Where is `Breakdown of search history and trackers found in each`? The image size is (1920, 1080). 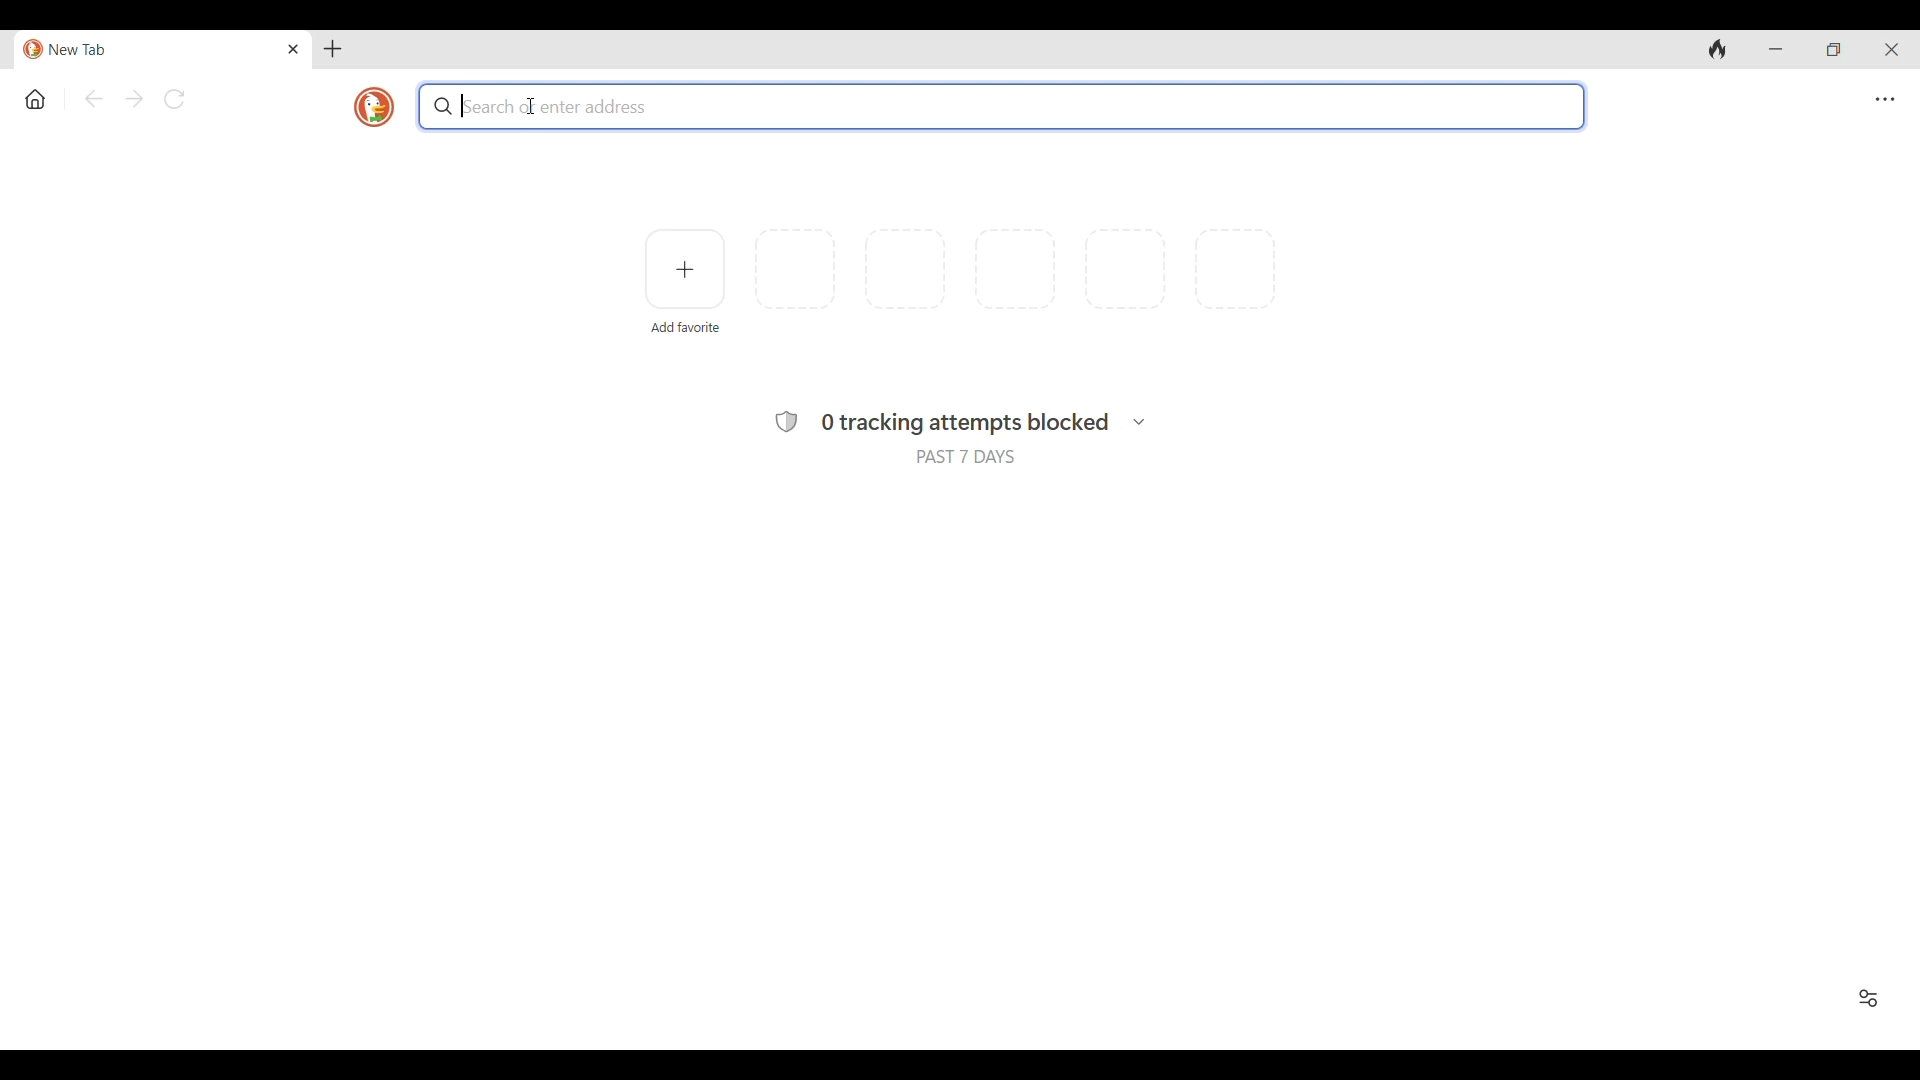 Breakdown of search history and trackers found in each is located at coordinates (1140, 421).